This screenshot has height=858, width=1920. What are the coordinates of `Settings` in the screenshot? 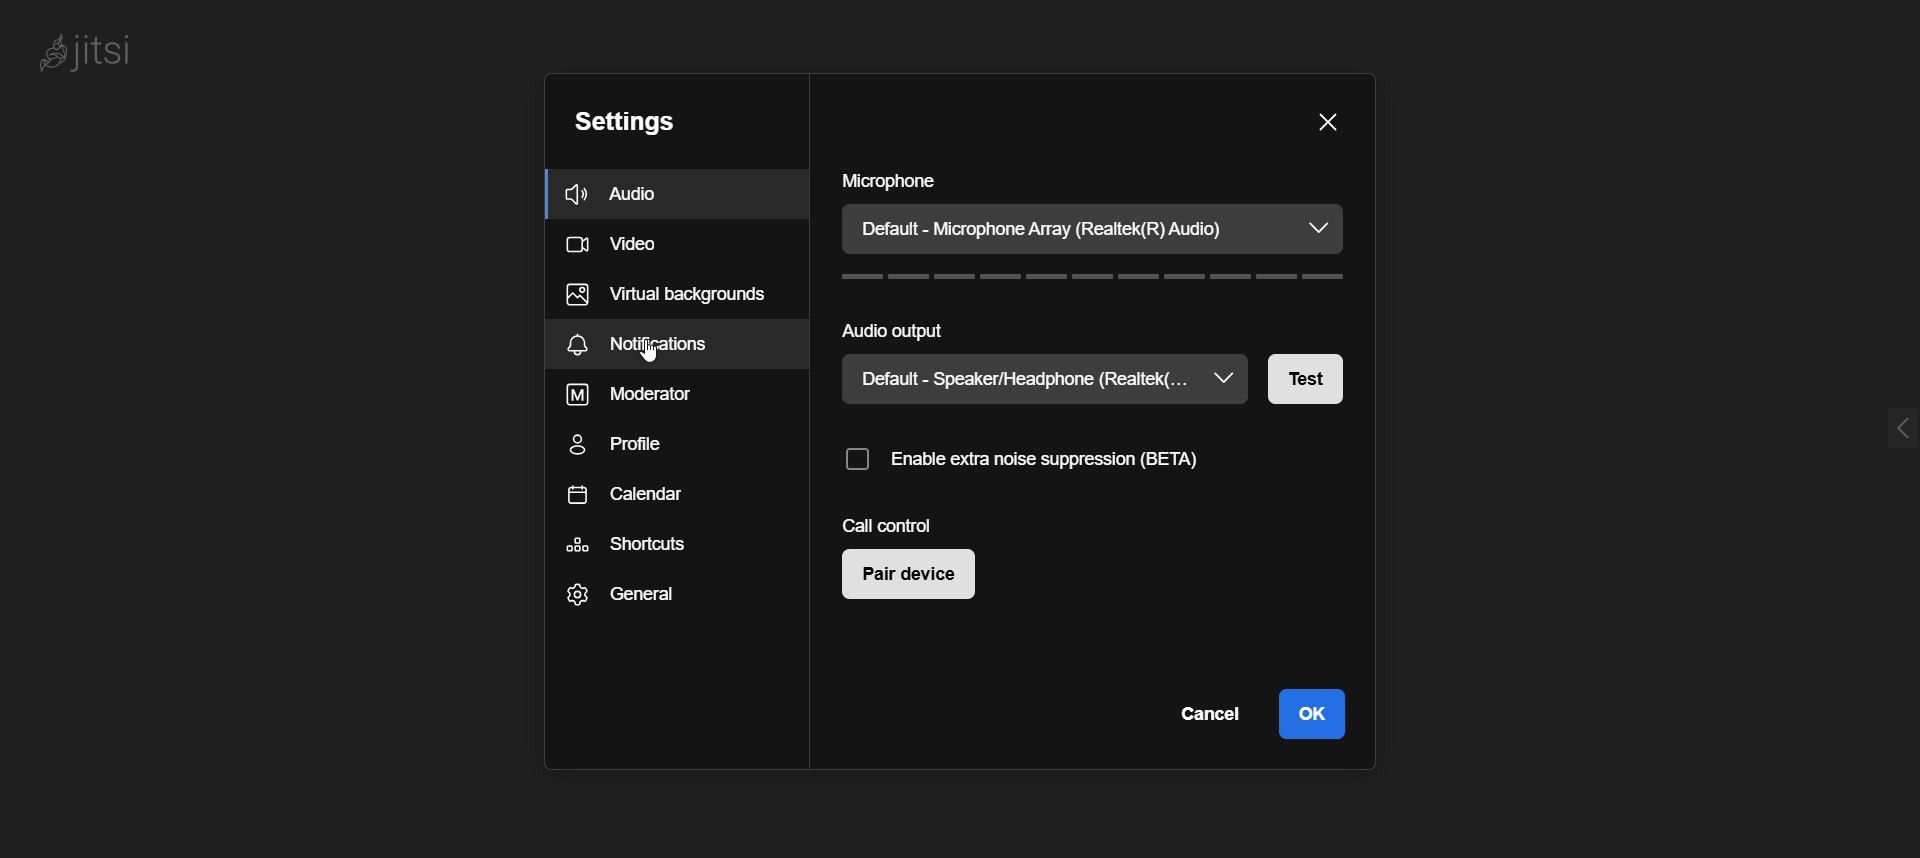 It's located at (660, 122).